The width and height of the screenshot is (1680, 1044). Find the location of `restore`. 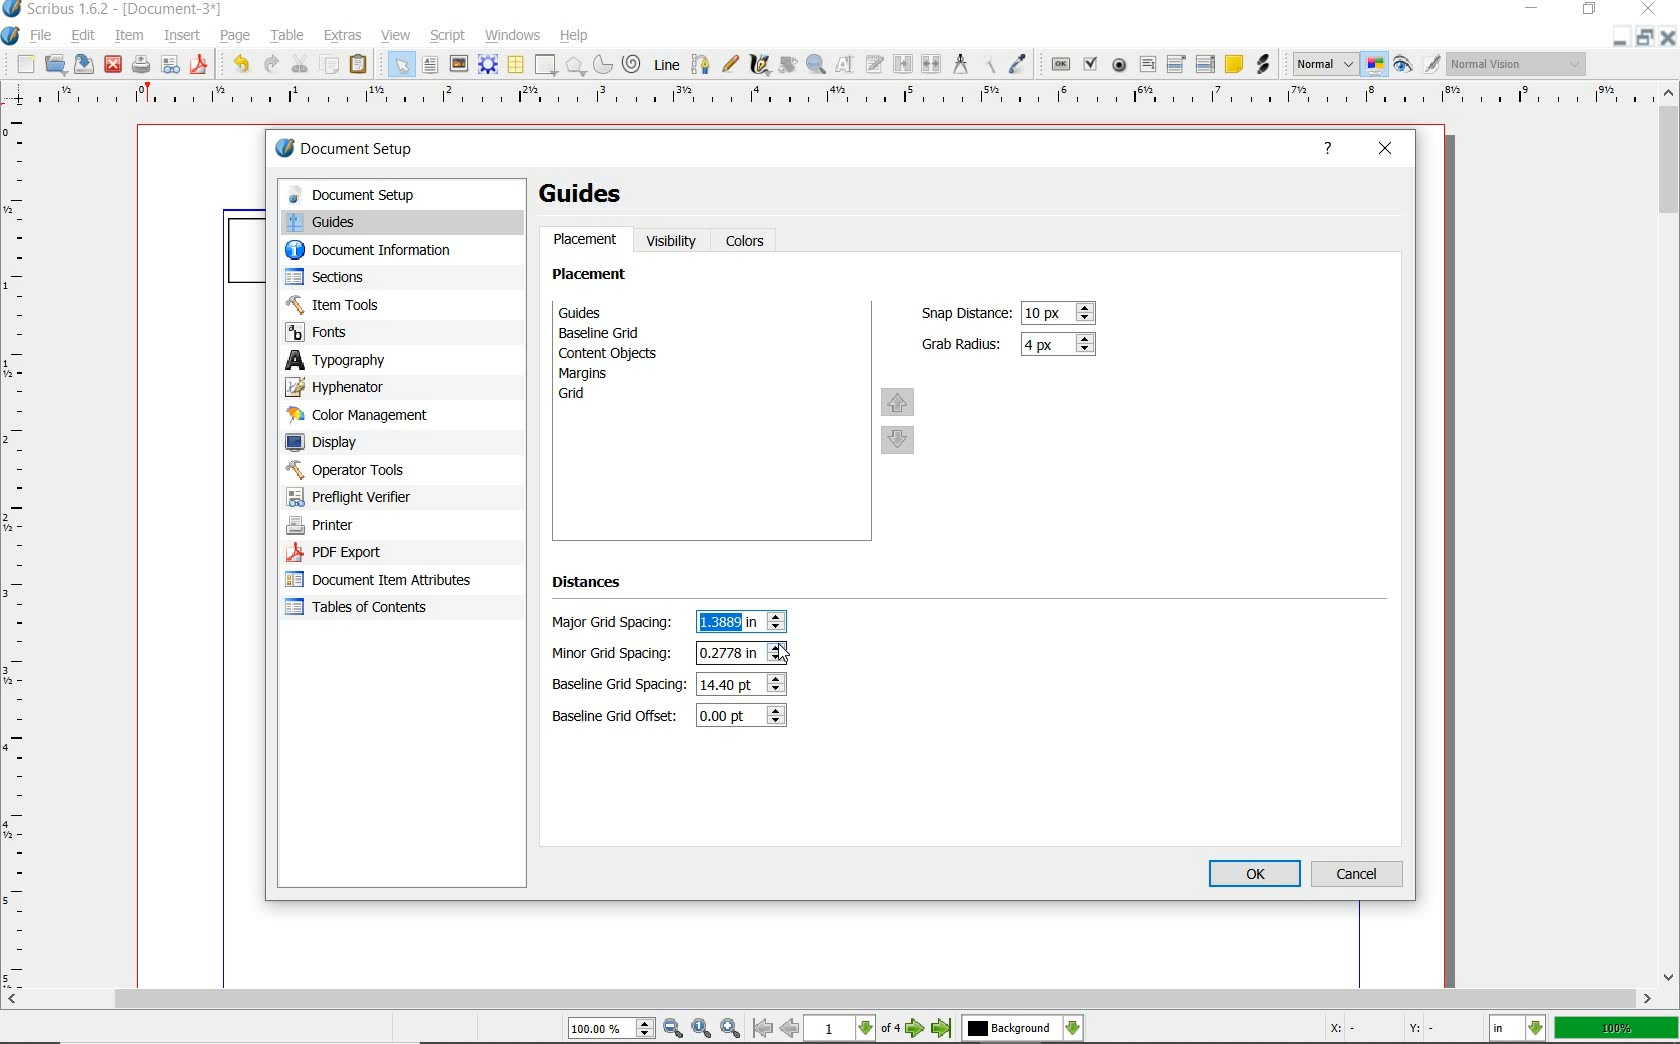

restore is located at coordinates (1647, 38).